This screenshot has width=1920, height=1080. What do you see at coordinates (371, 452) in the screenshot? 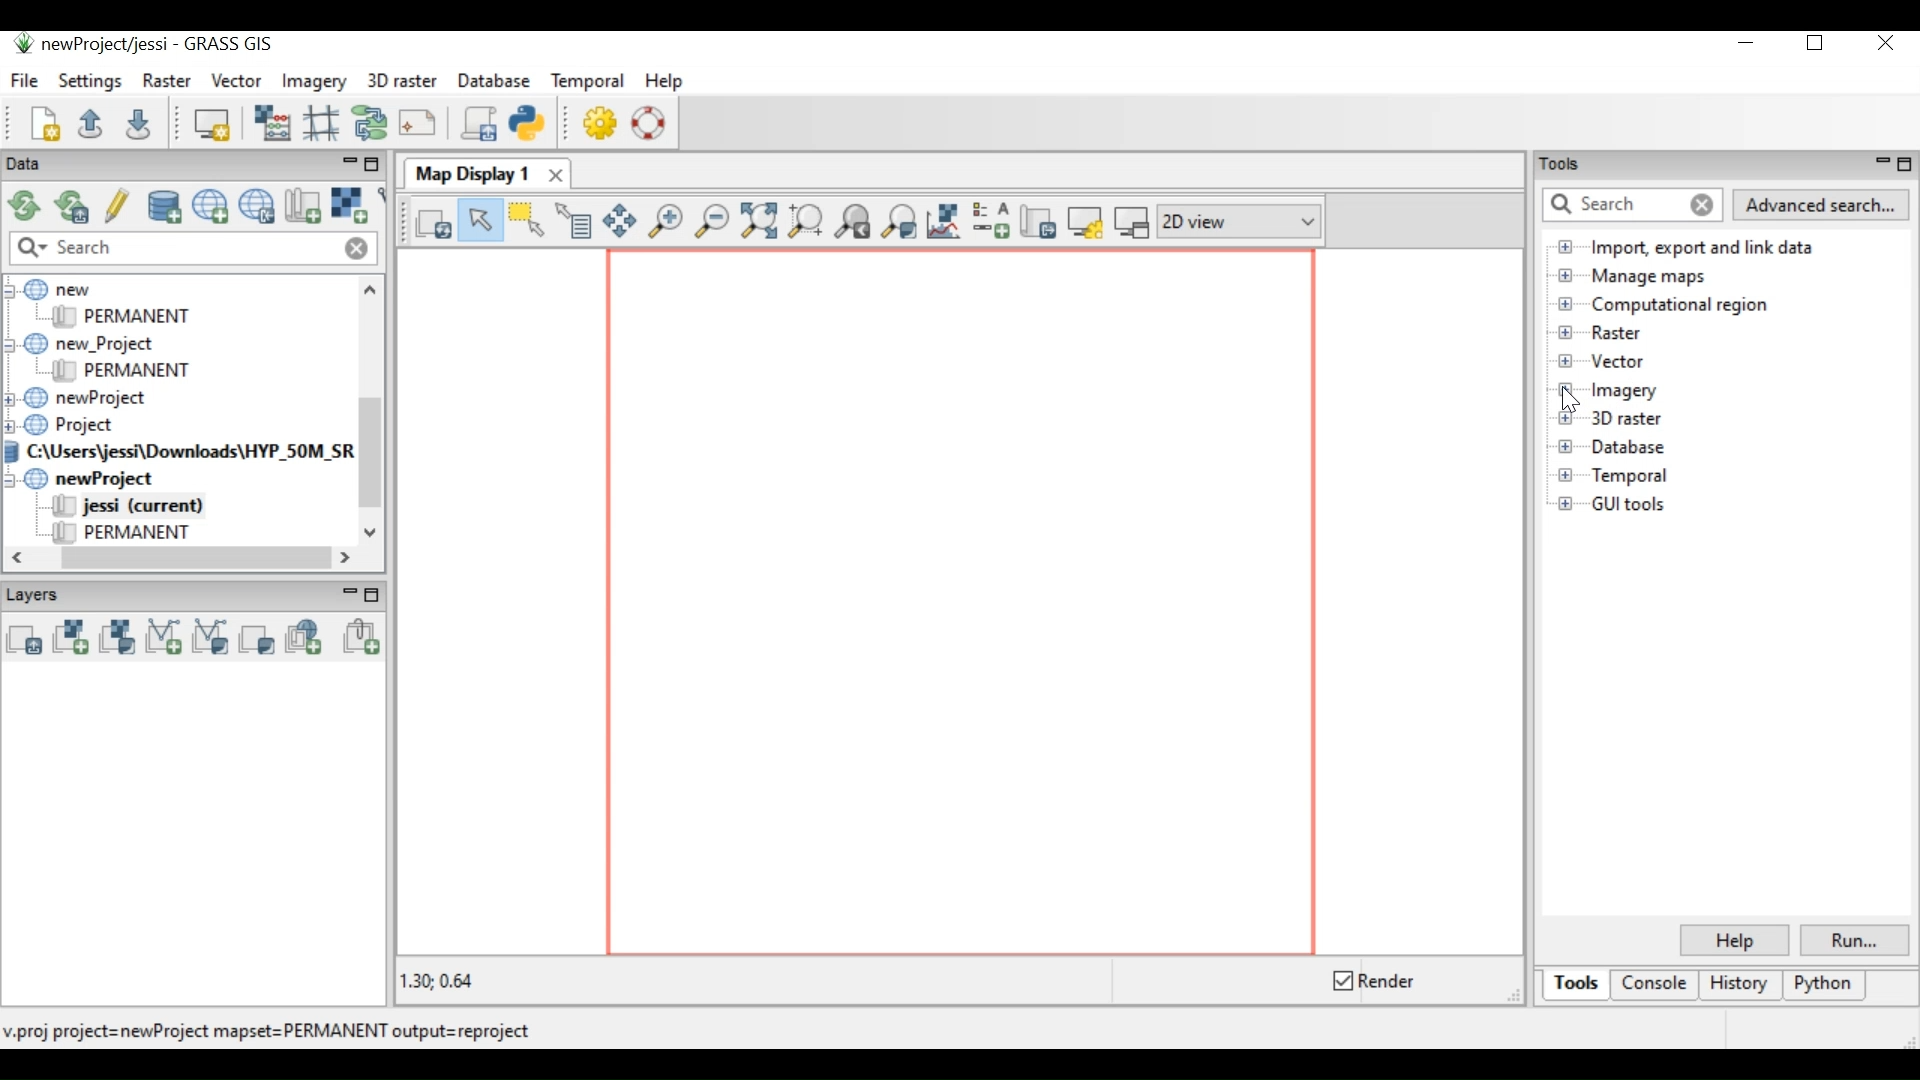
I see `Vertical Scroll bar ` at bounding box center [371, 452].